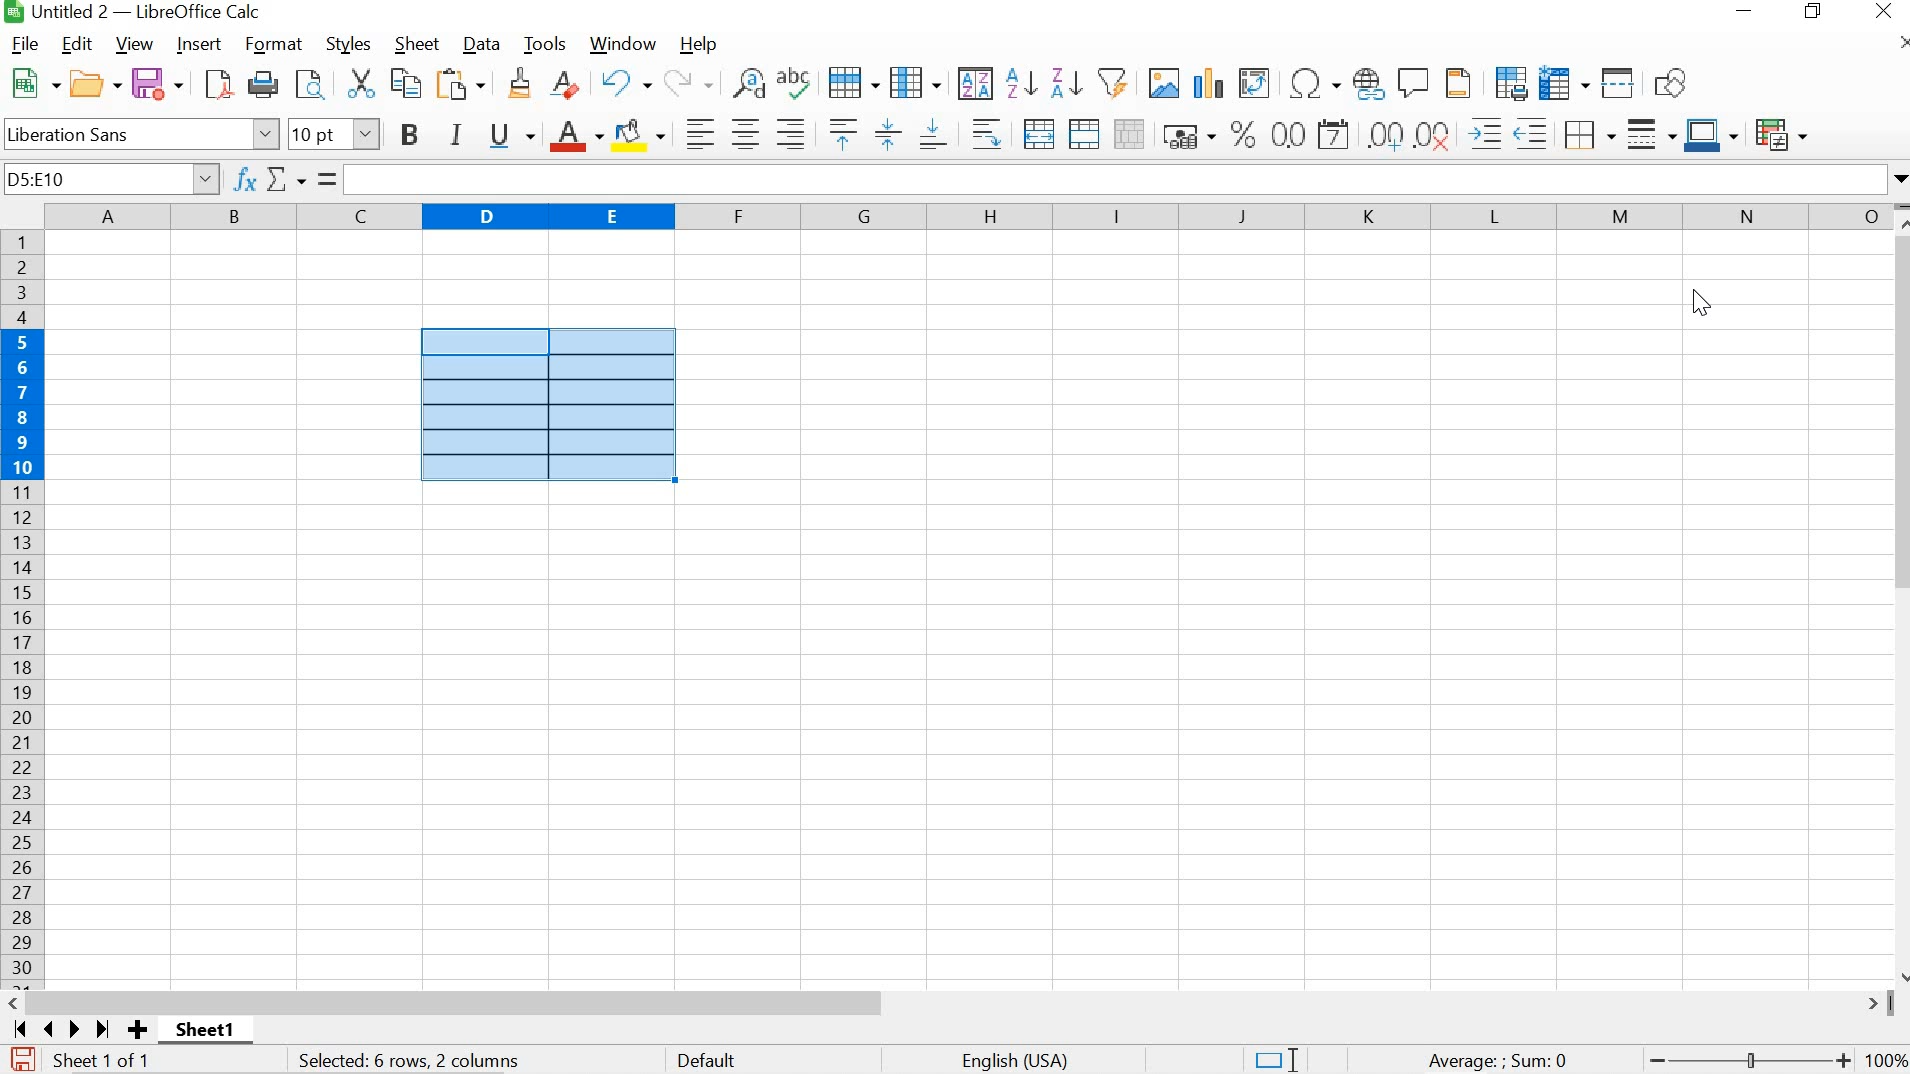 The height and width of the screenshot is (1074, 1910). What do you see at coordinates (405, 133) in the screenshot?
I see `BOLD` at bounding box center [405, 133].